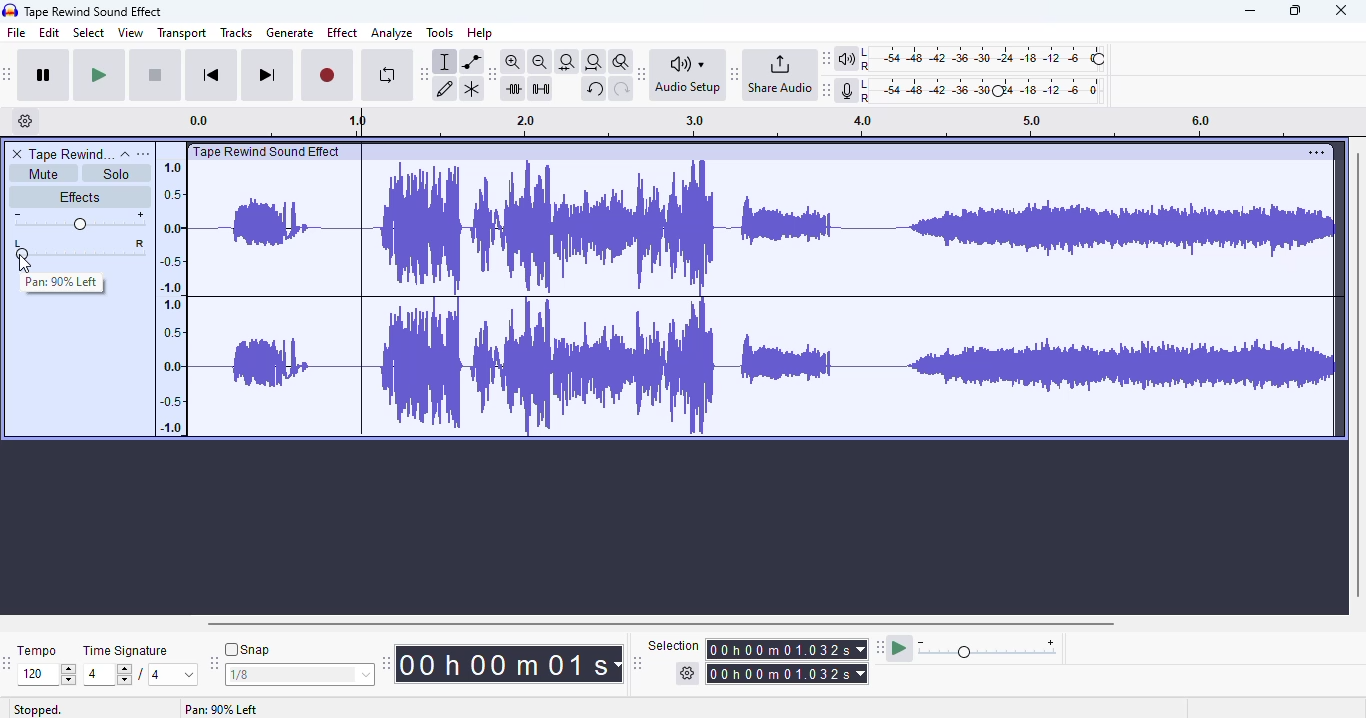 The image size is (1366, 718). I want to click on cursor, so click(26, 264).